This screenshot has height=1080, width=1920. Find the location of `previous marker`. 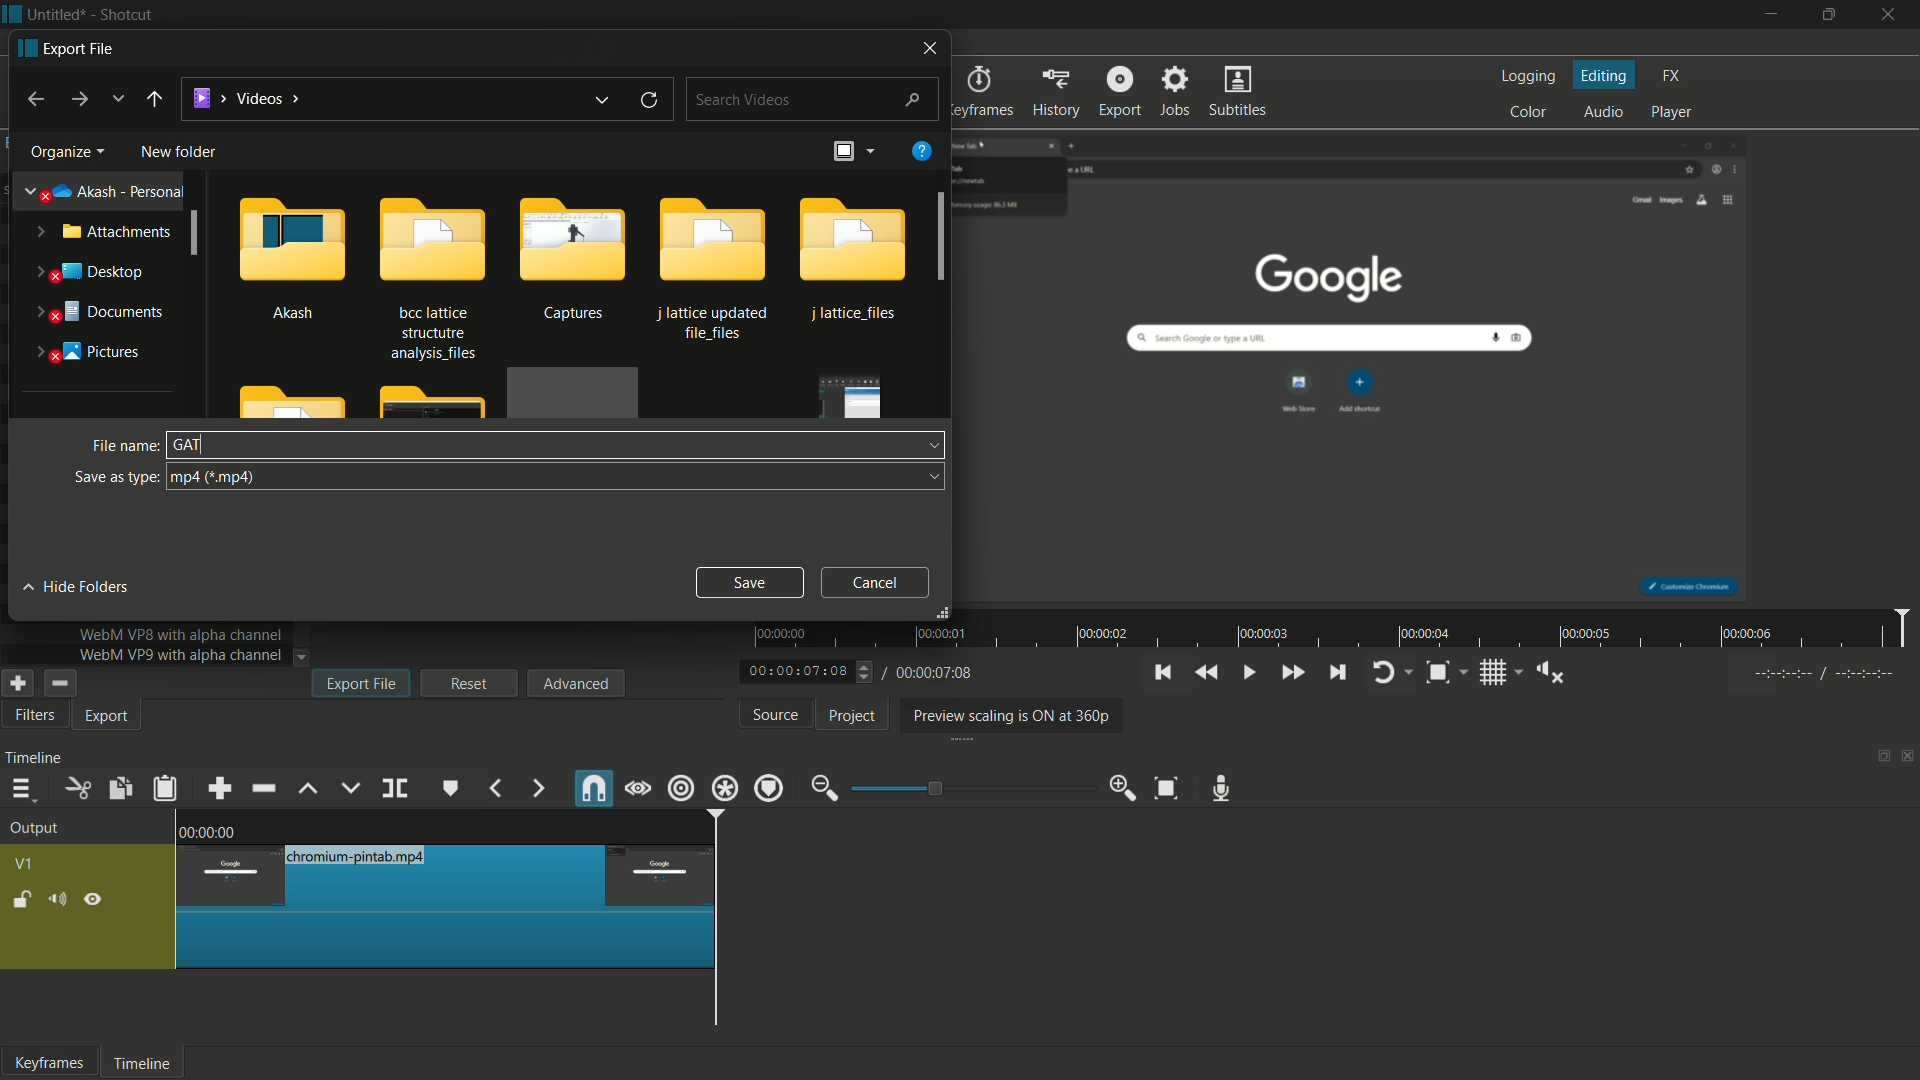

previous marker is located at coordinates (494, 788).